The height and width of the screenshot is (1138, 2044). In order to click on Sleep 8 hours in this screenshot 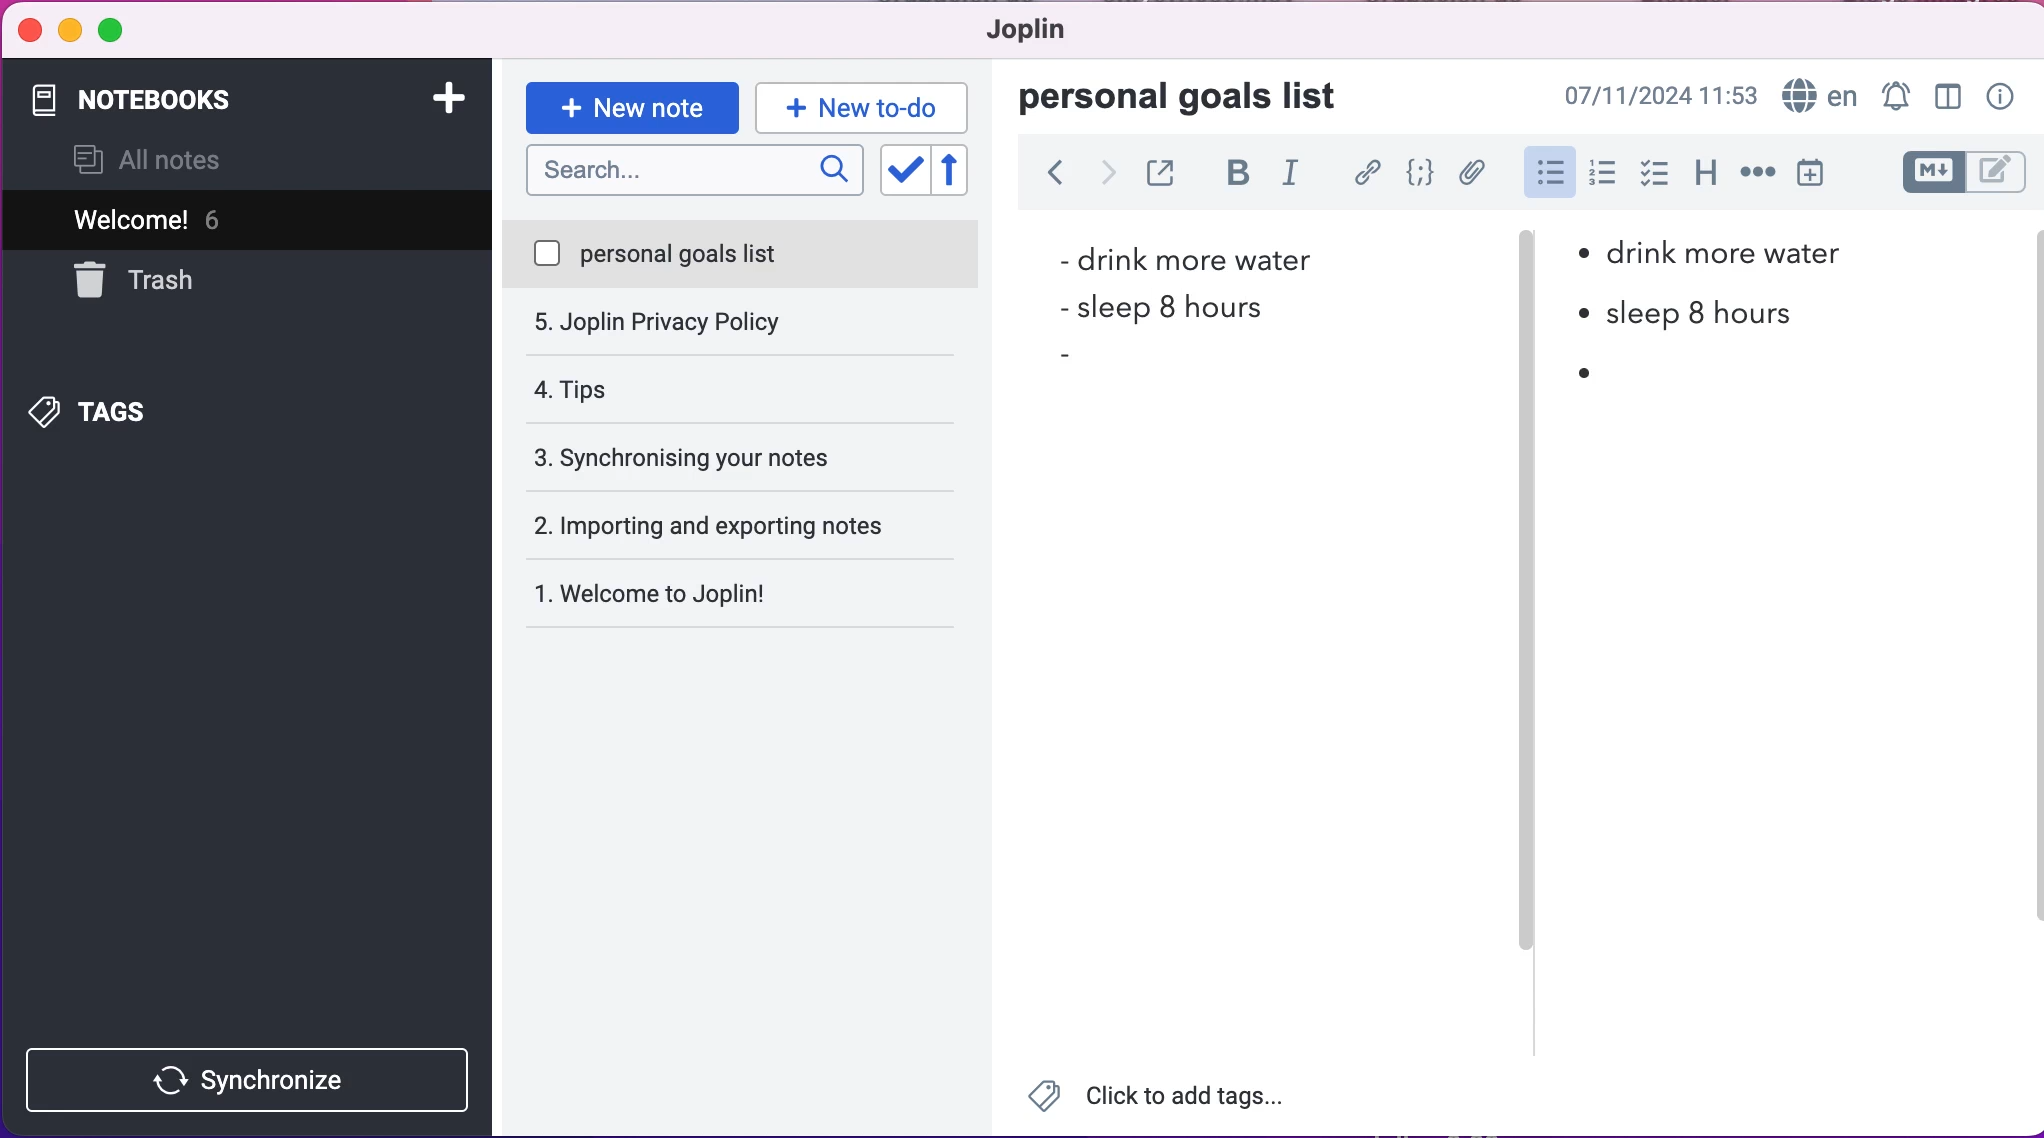, I will do `click(1693, 313)`.